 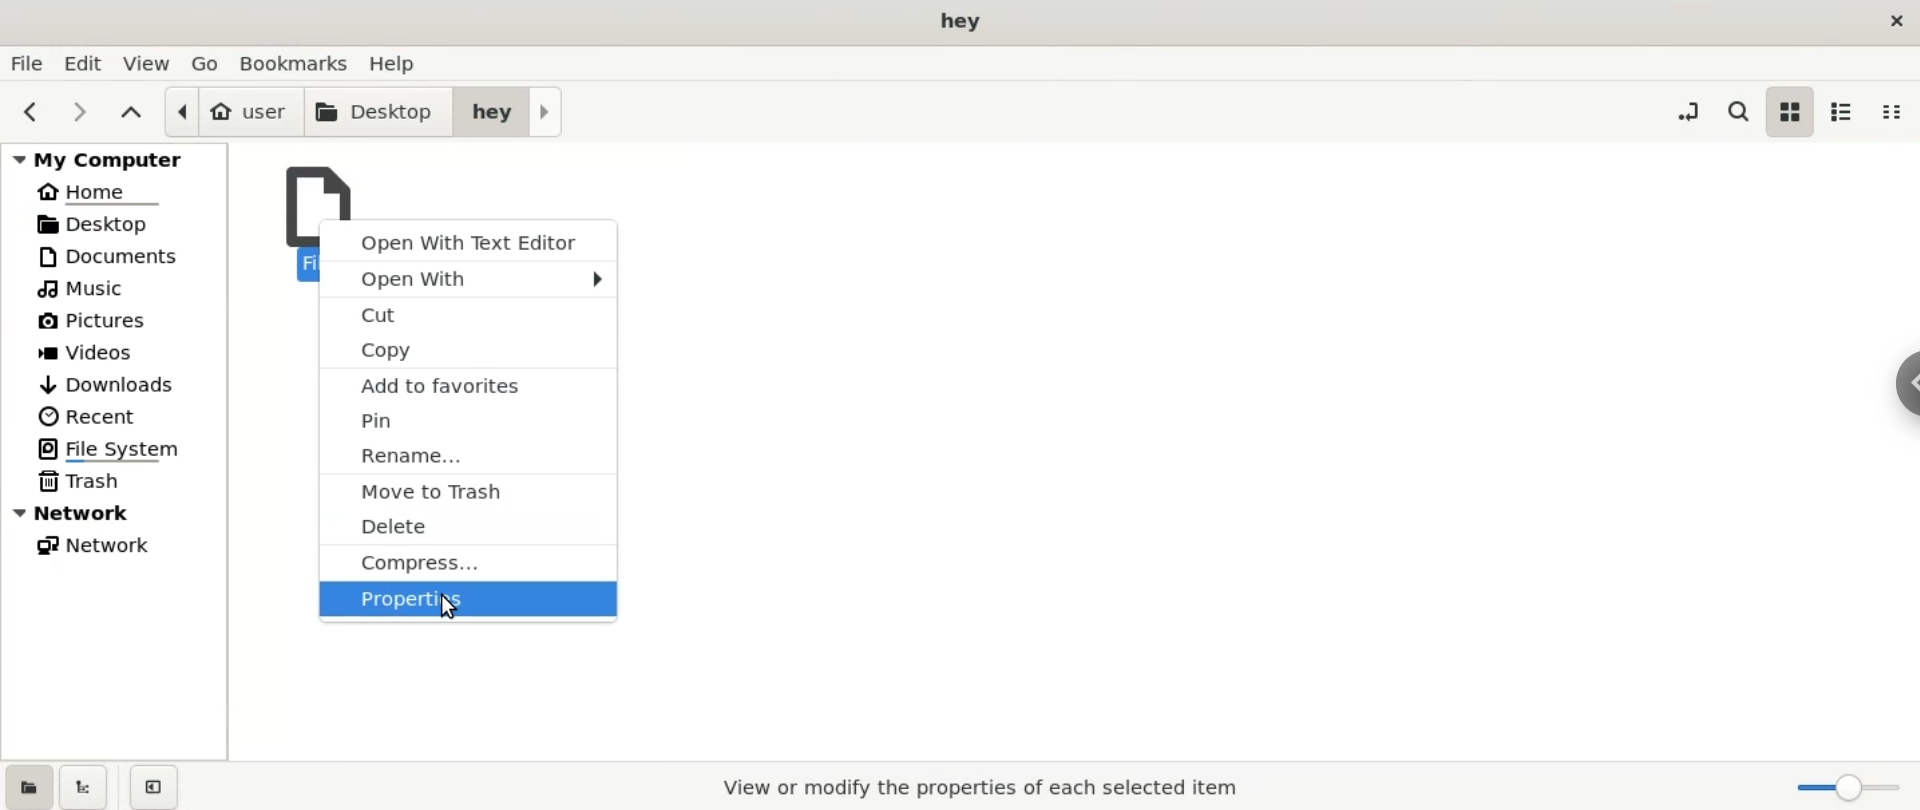 I want to click on compress, so click(x=471, y=563).